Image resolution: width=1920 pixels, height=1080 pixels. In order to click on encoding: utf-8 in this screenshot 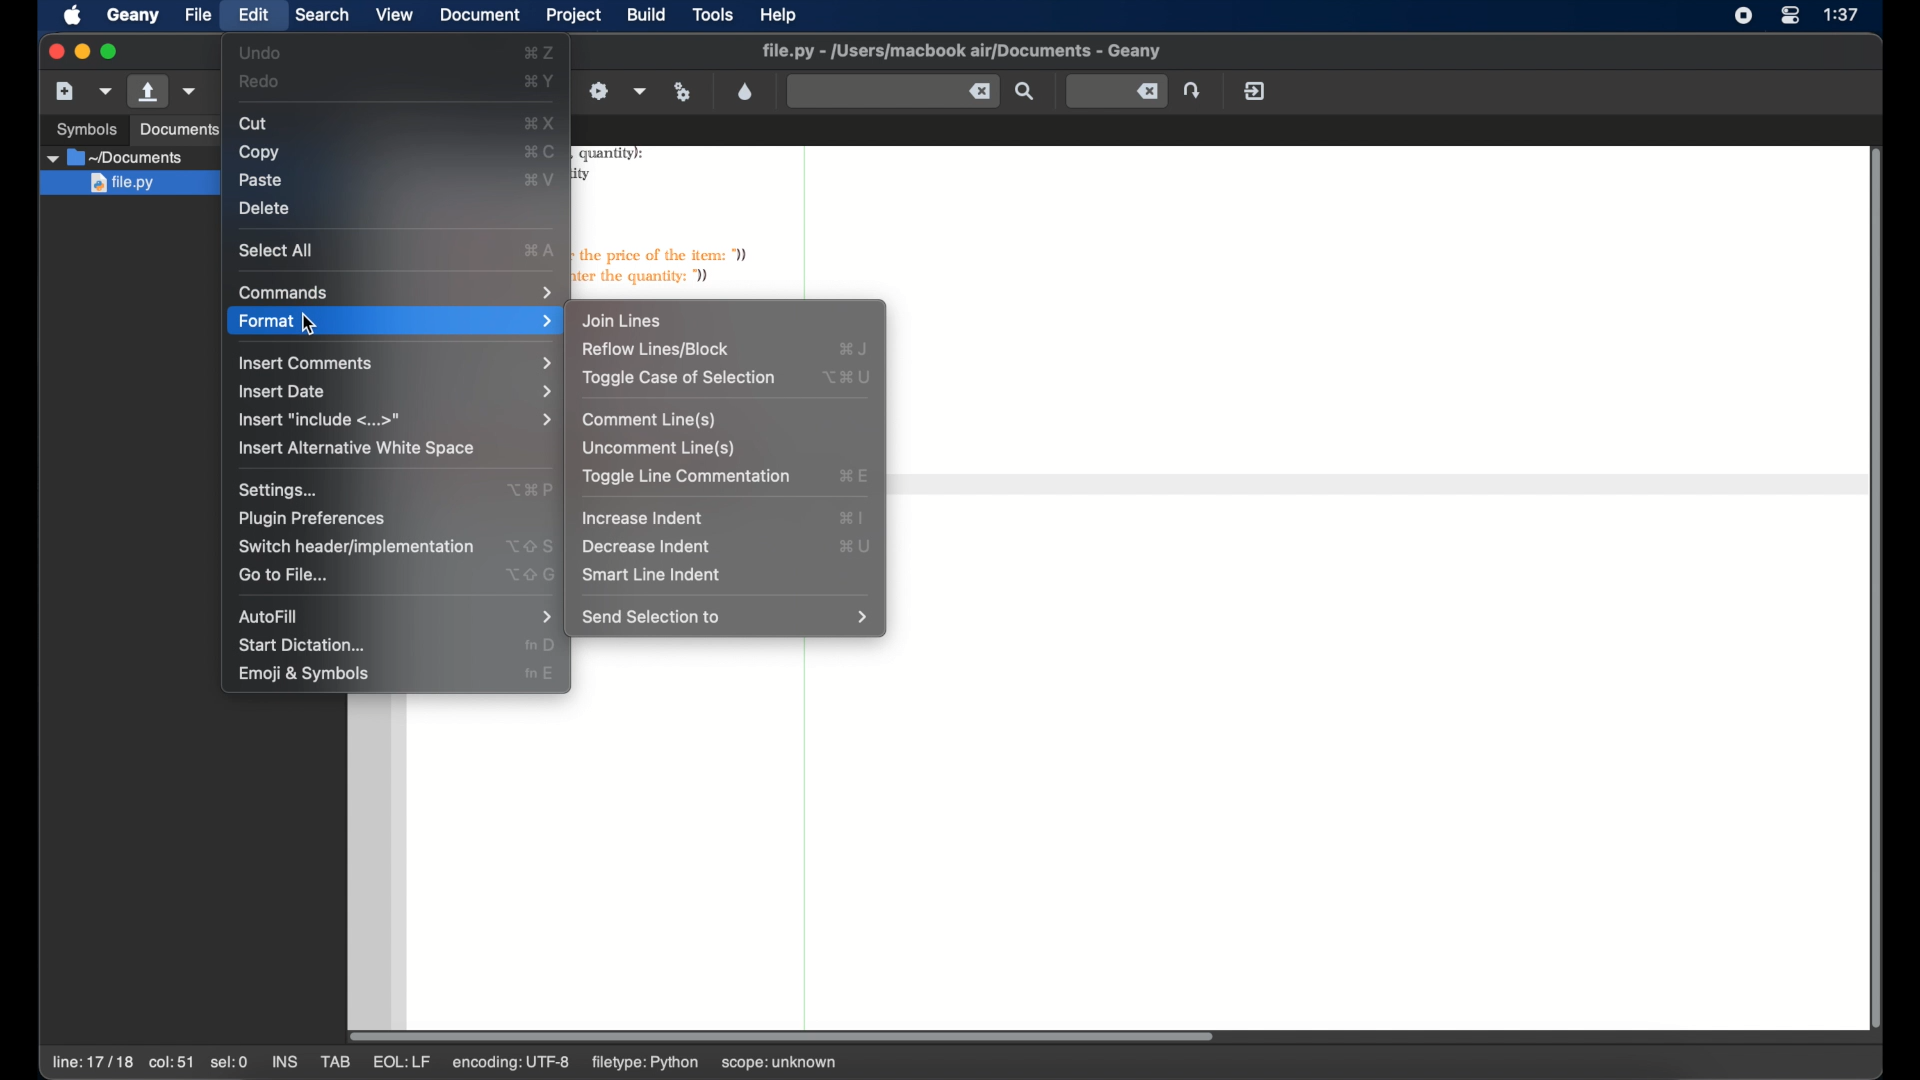, I will do `click(518, 1064)`.